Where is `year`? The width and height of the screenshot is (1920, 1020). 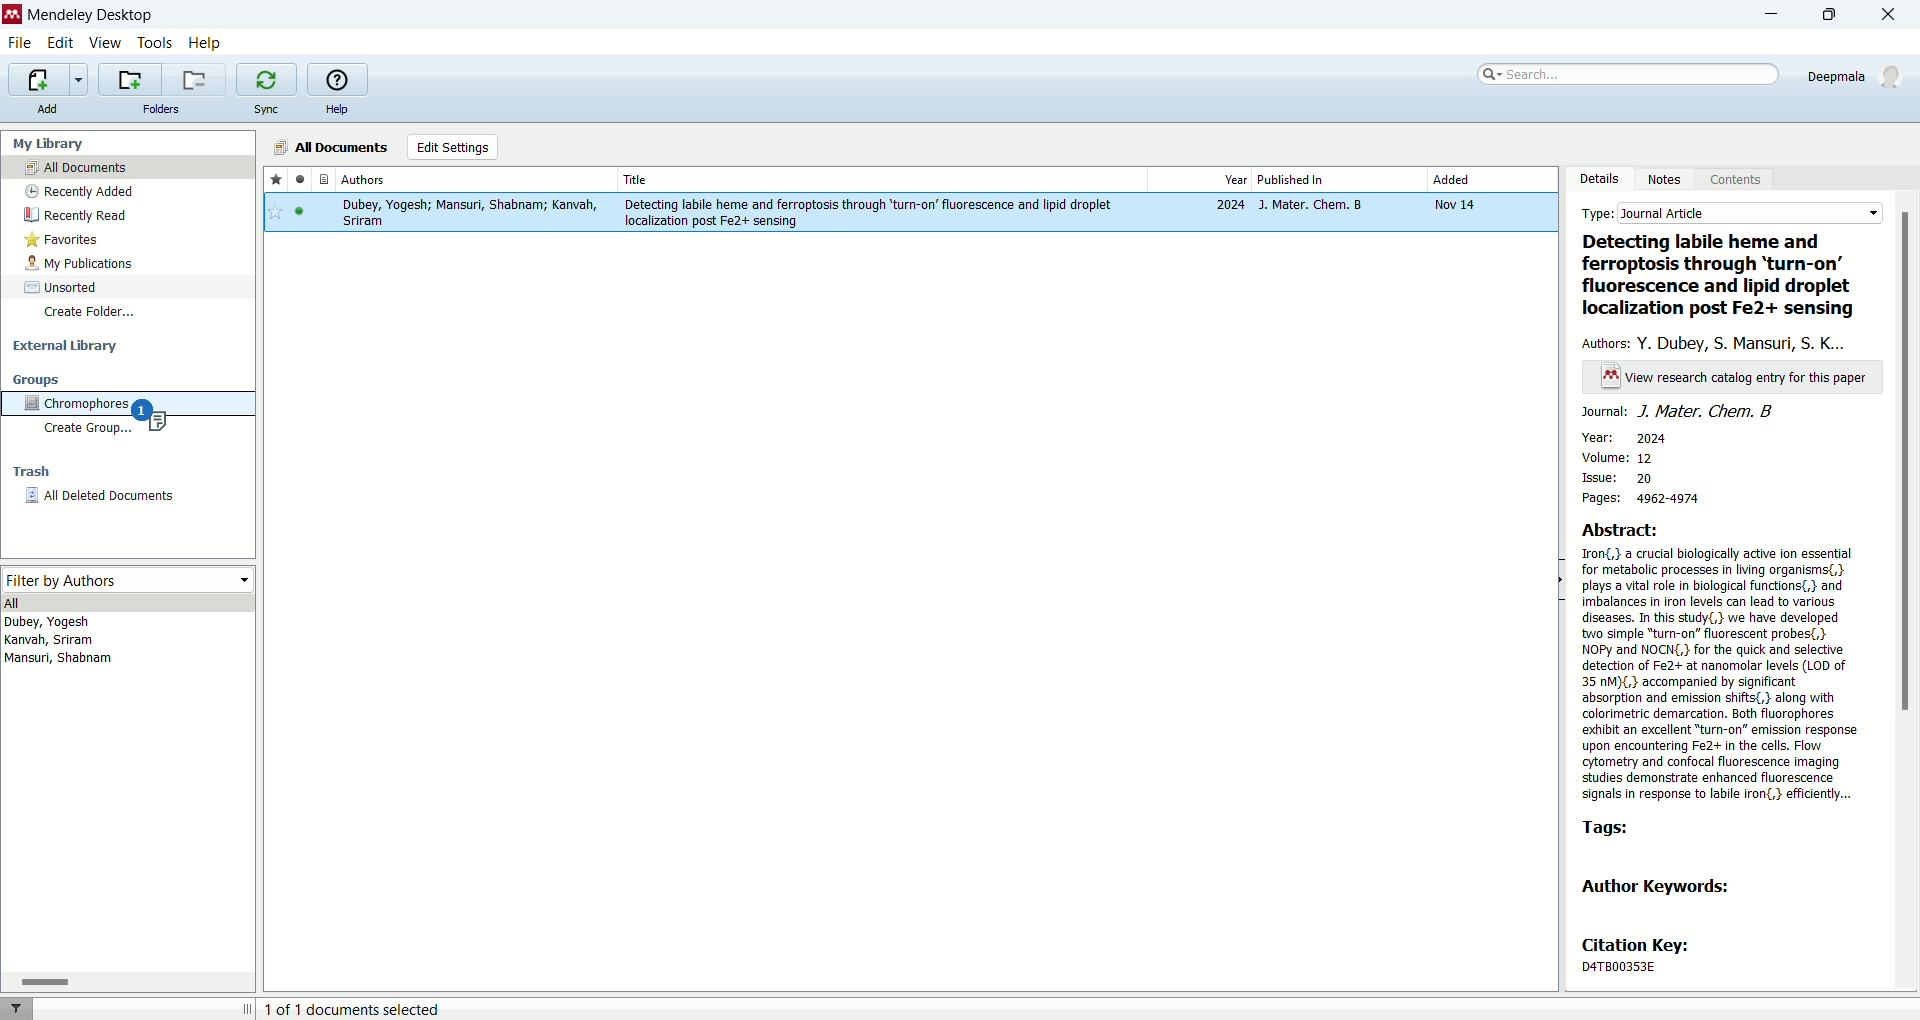 year is located at coordinates (1198, 179).